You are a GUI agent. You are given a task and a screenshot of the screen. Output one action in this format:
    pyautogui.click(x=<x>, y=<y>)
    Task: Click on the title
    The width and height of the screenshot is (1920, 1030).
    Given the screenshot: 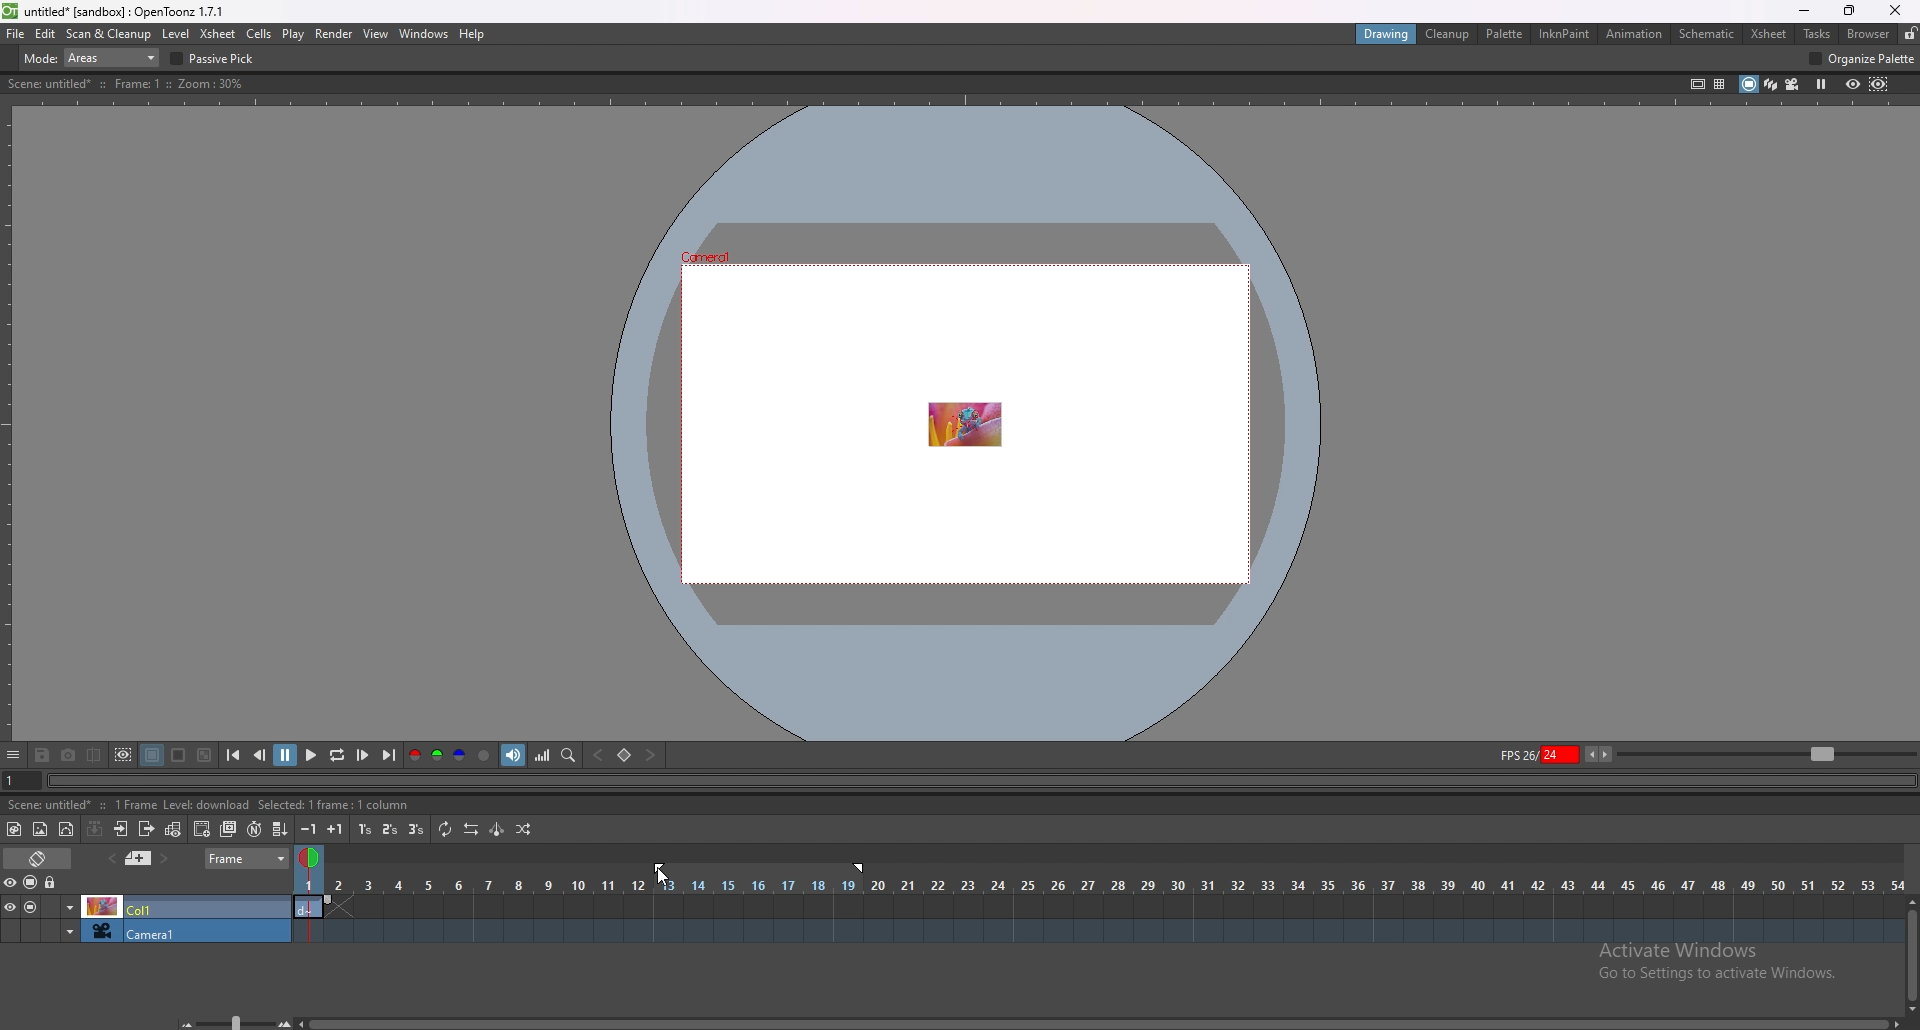 What is the action you would take?
    pyautogui.click(x=117, y=12)
    